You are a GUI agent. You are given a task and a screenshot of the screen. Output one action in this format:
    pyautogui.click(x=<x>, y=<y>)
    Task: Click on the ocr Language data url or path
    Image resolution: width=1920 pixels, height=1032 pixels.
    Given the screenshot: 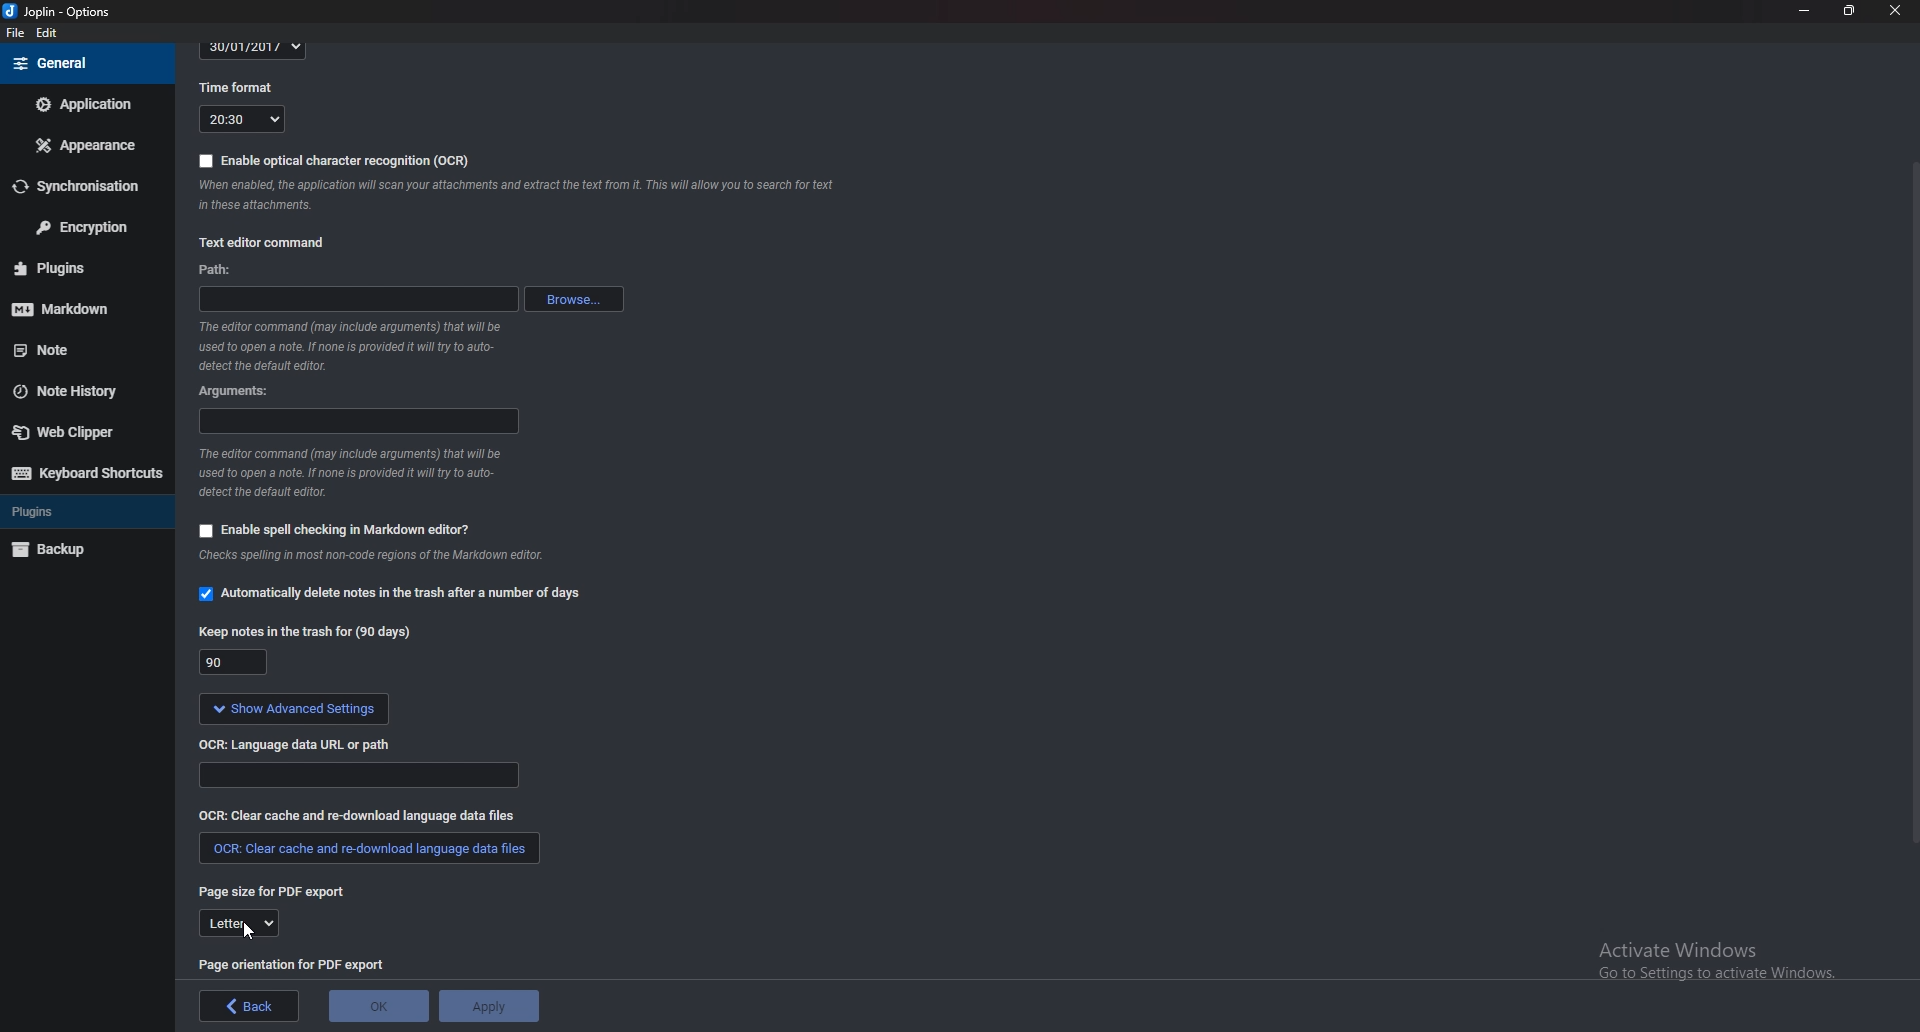 What is the action you would take?
    pyautogui.click(x=298, y=744)
    